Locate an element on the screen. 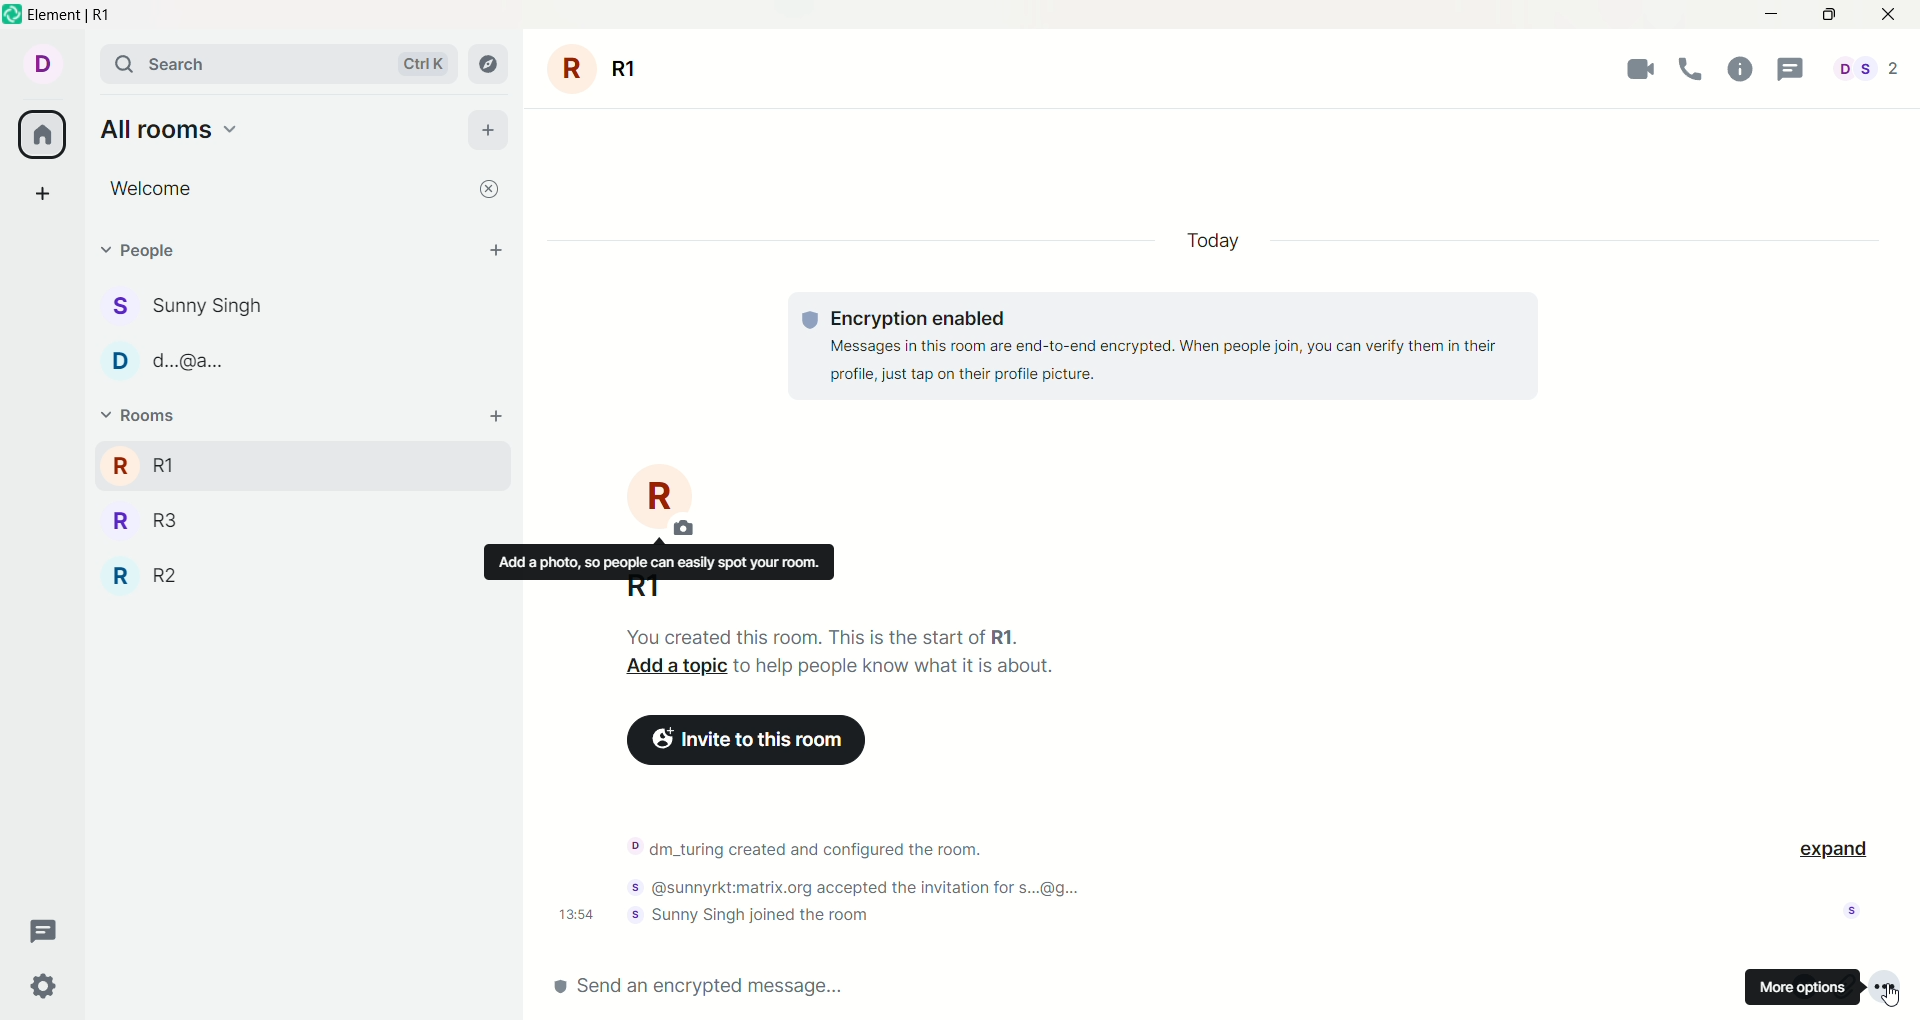 The width and height of the screenshot is (1920, 1020). threads is located at coordinates (44, 932).